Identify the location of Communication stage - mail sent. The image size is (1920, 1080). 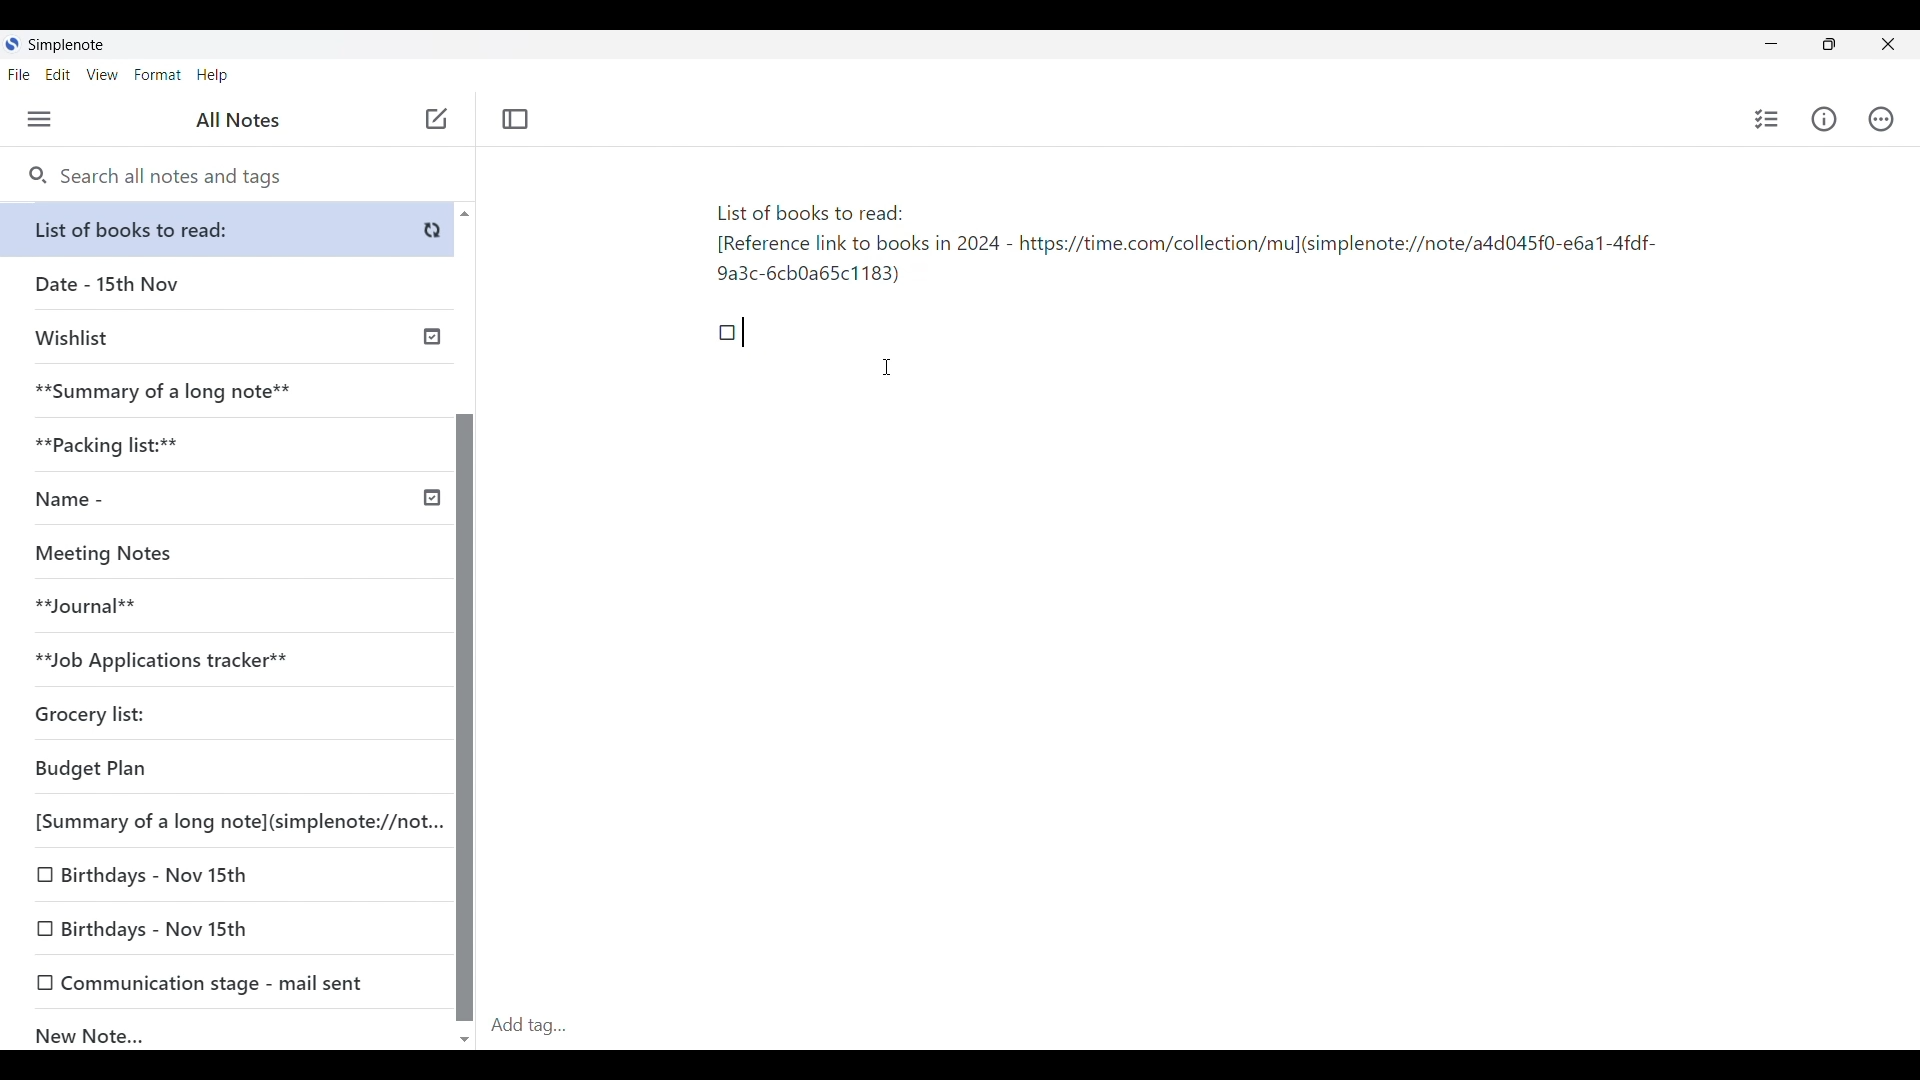
(228, 982).